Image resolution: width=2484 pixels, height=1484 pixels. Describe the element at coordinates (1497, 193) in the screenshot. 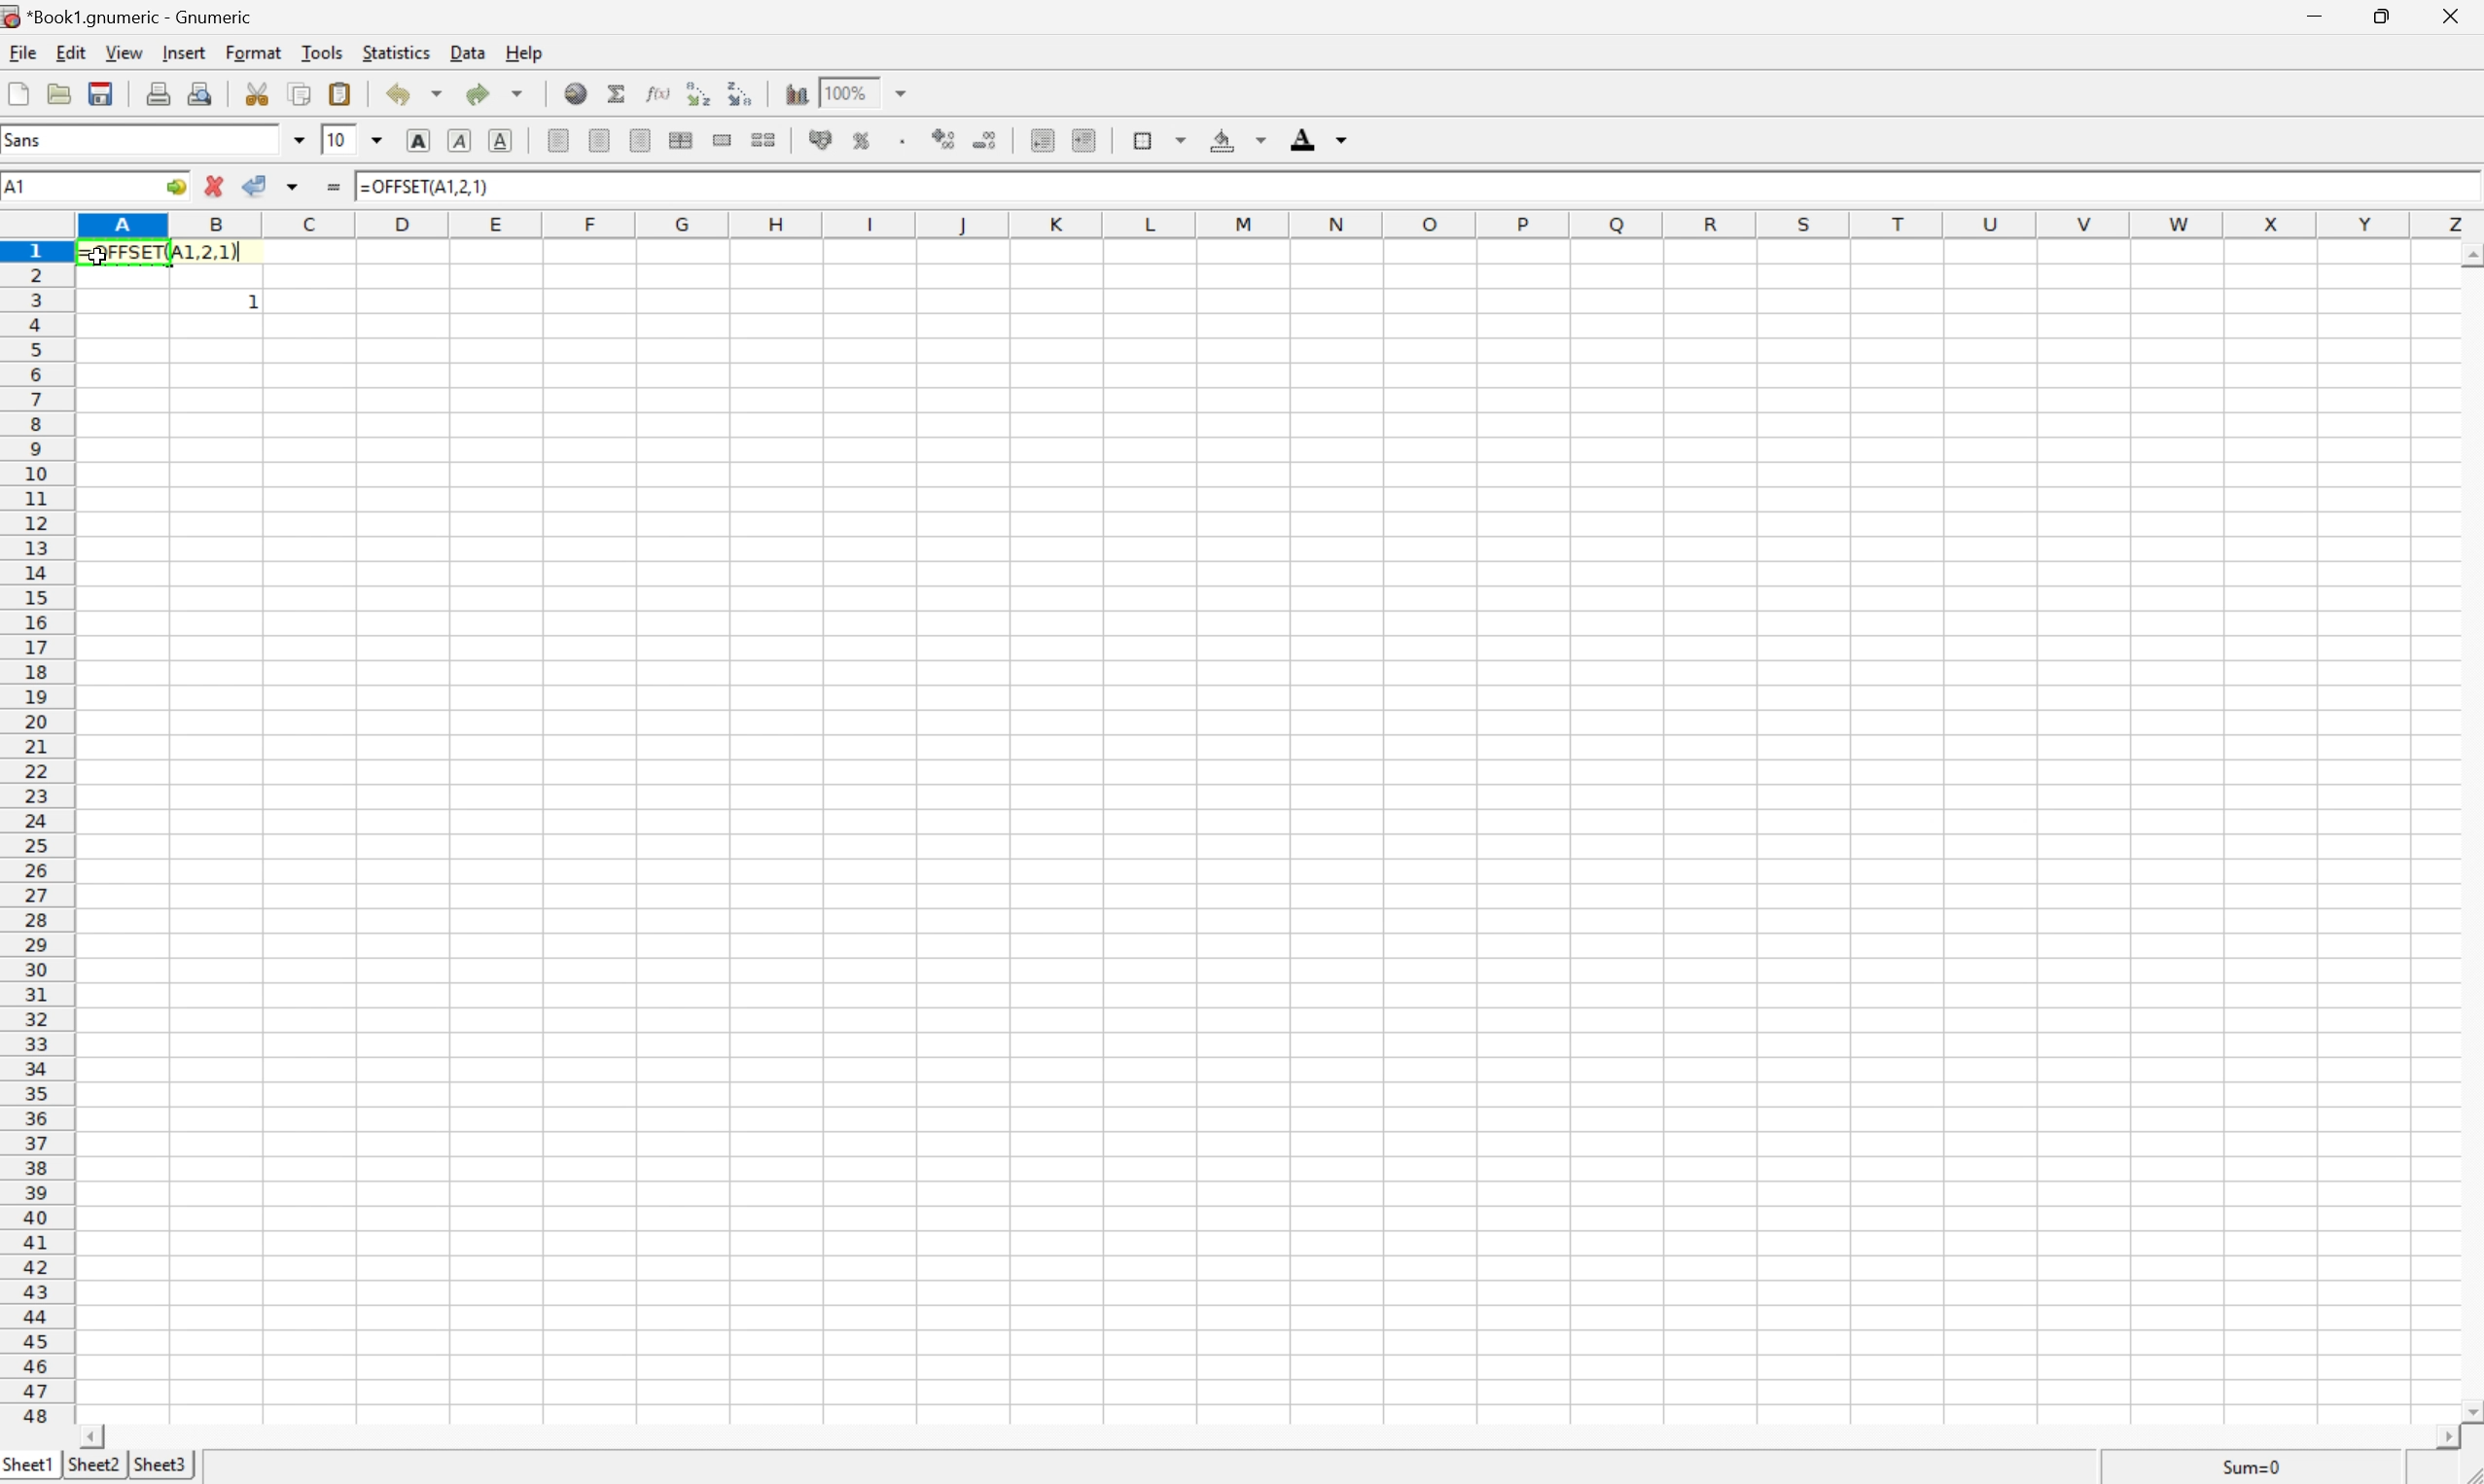

I see `Formula bar` at that location.